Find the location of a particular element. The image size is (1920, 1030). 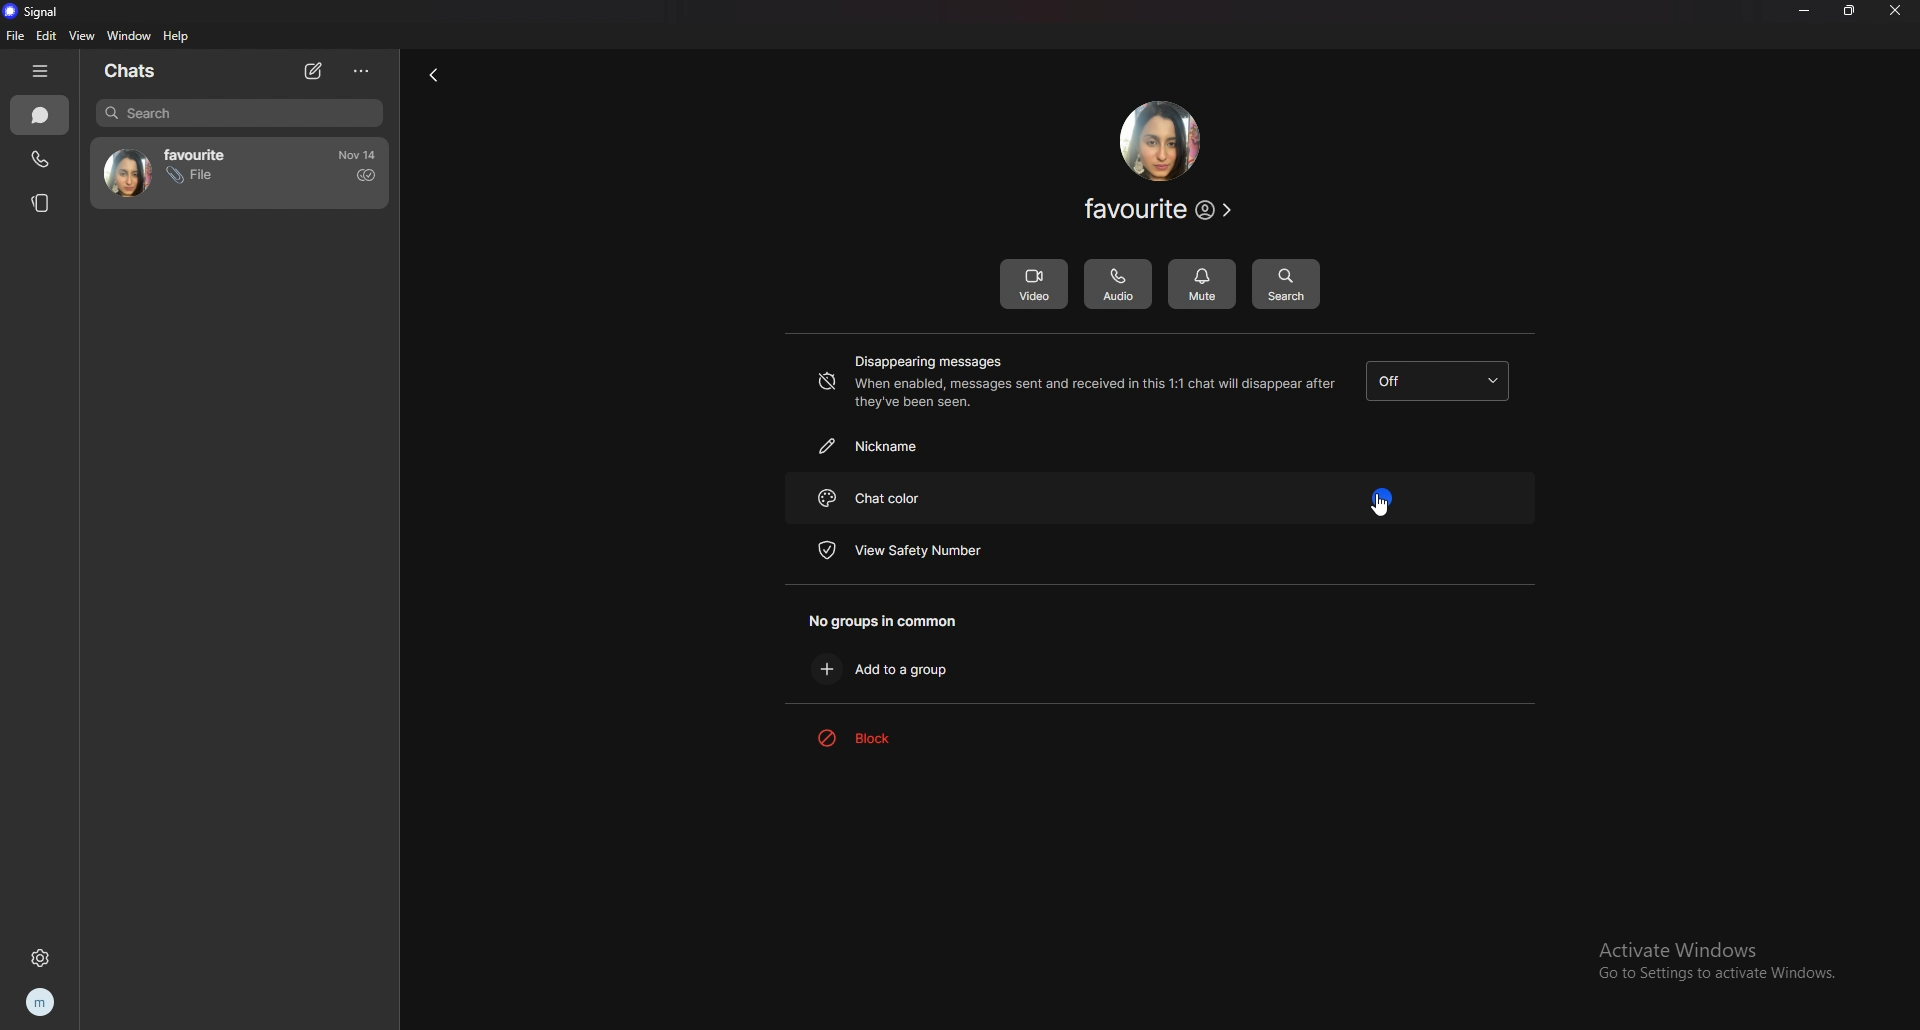

close is located at coordinates (1894, 11).